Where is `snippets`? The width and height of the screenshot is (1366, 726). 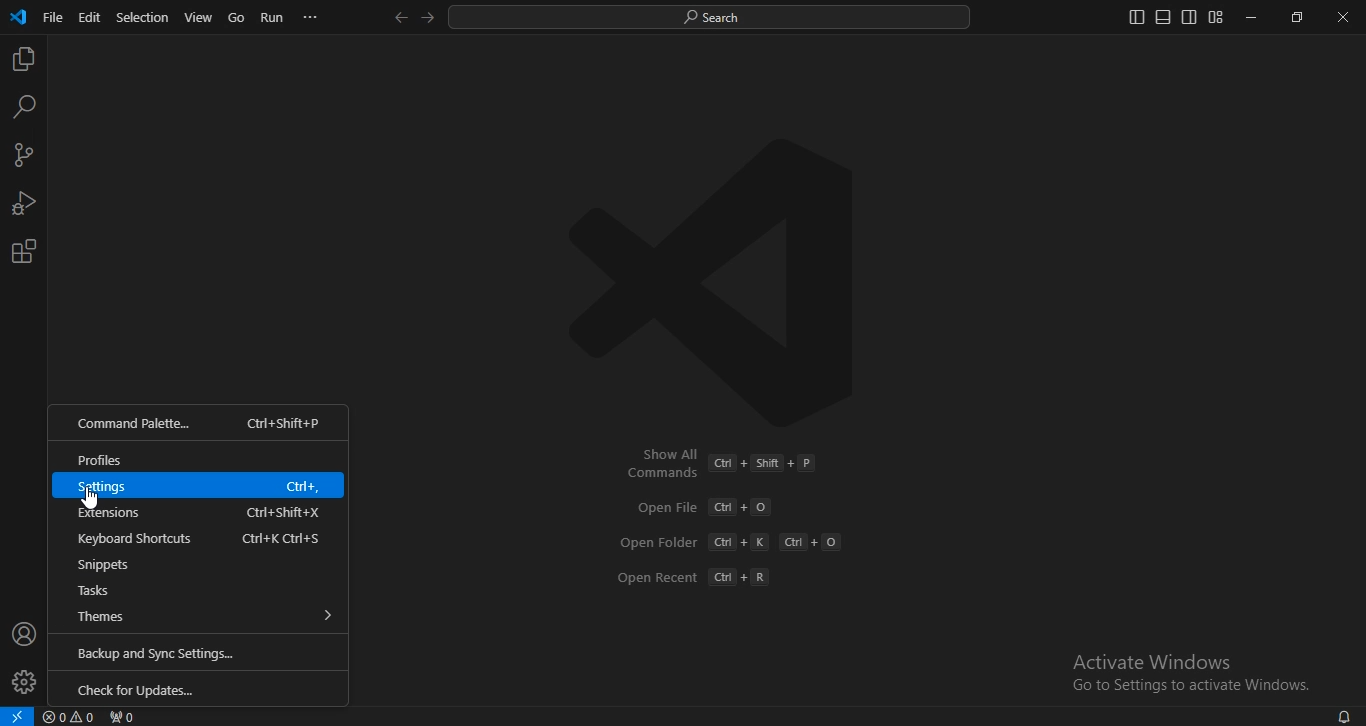 snippets is located at coordinates (196, 564).